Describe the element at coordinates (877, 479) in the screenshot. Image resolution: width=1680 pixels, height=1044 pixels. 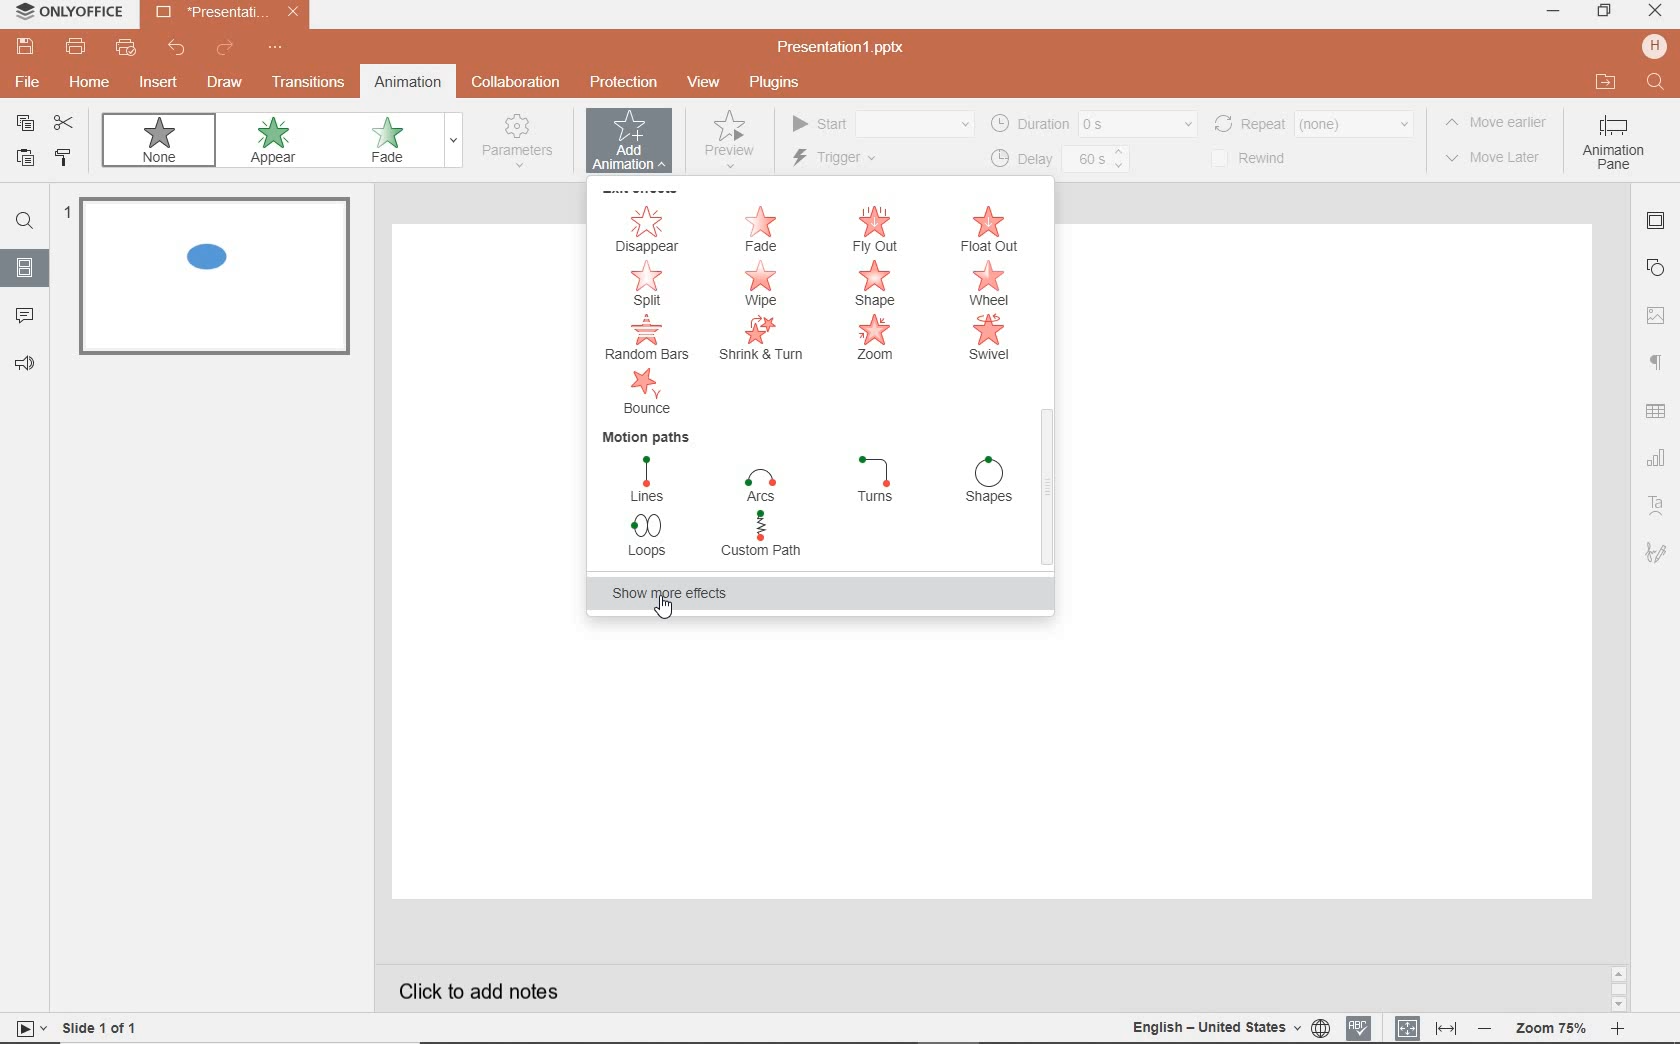
I see `T` at that location.